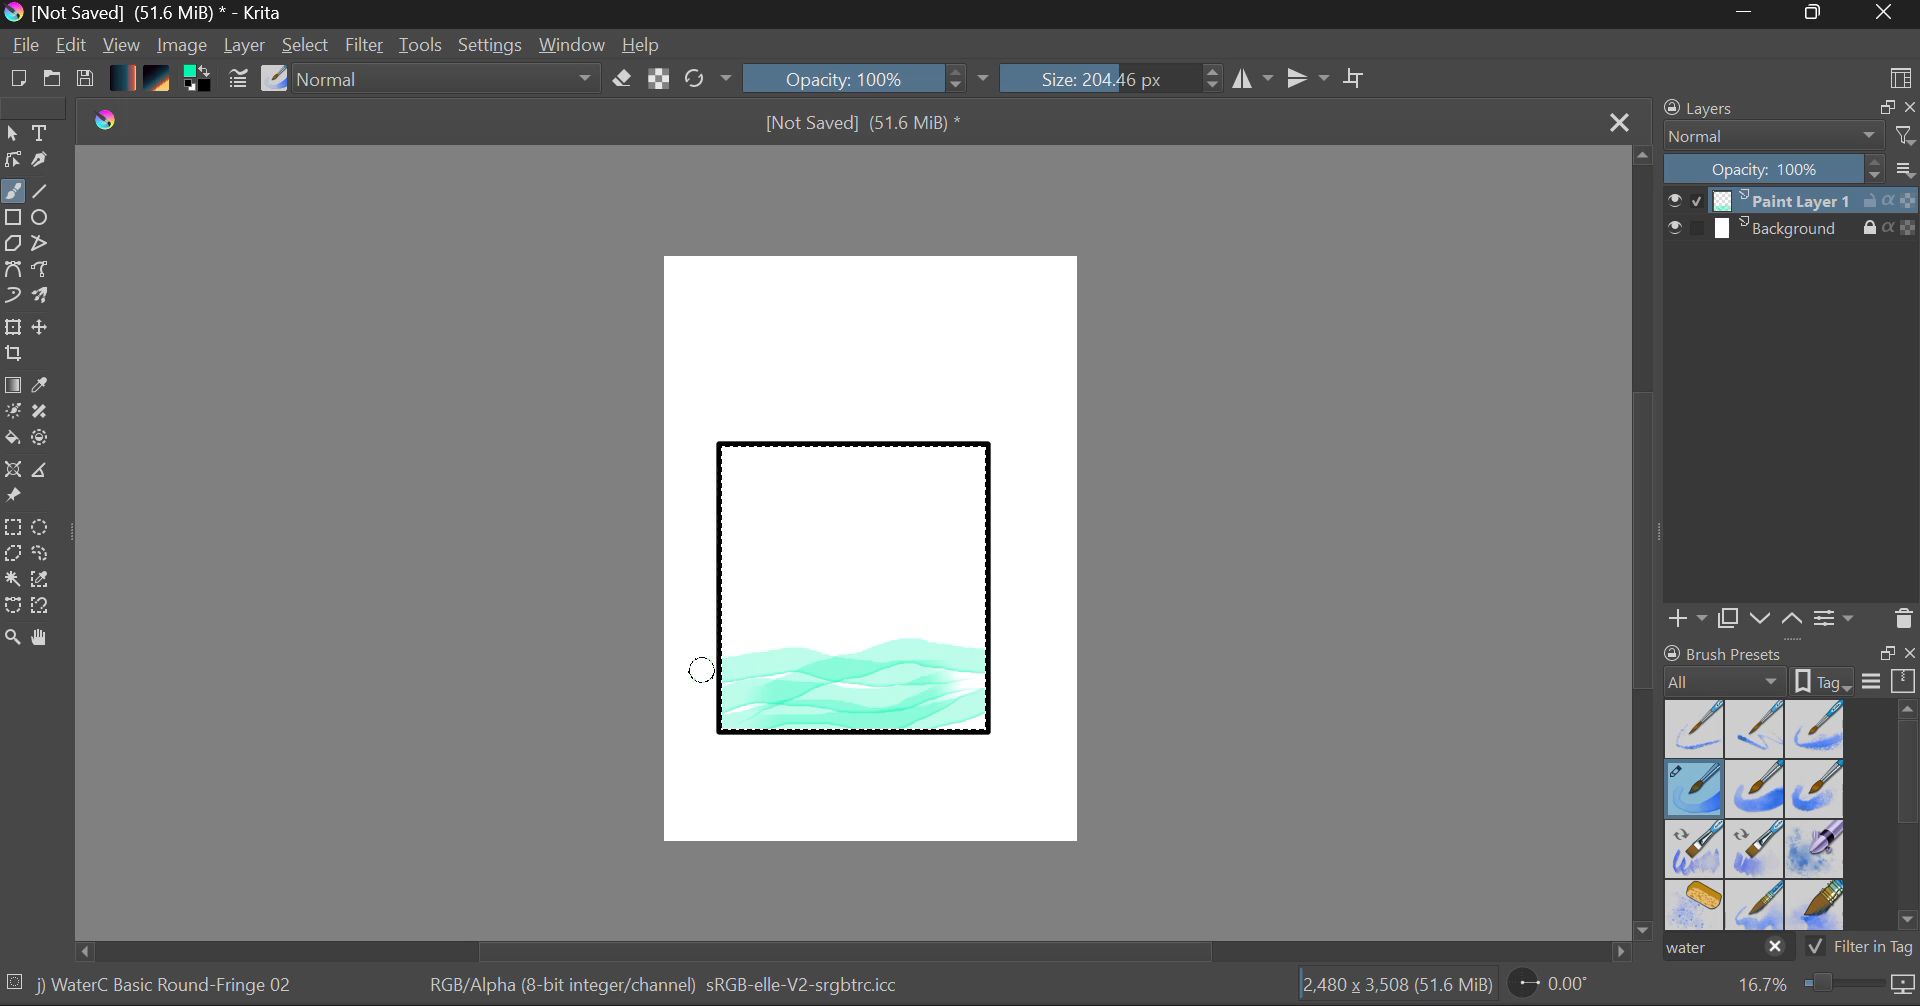 This screenshot has height=1006, width=1920. What do you see at coordinates (1816, 789) in the screenshot?
I see `Water C - Grunge` at bounding box center [1816, 789].